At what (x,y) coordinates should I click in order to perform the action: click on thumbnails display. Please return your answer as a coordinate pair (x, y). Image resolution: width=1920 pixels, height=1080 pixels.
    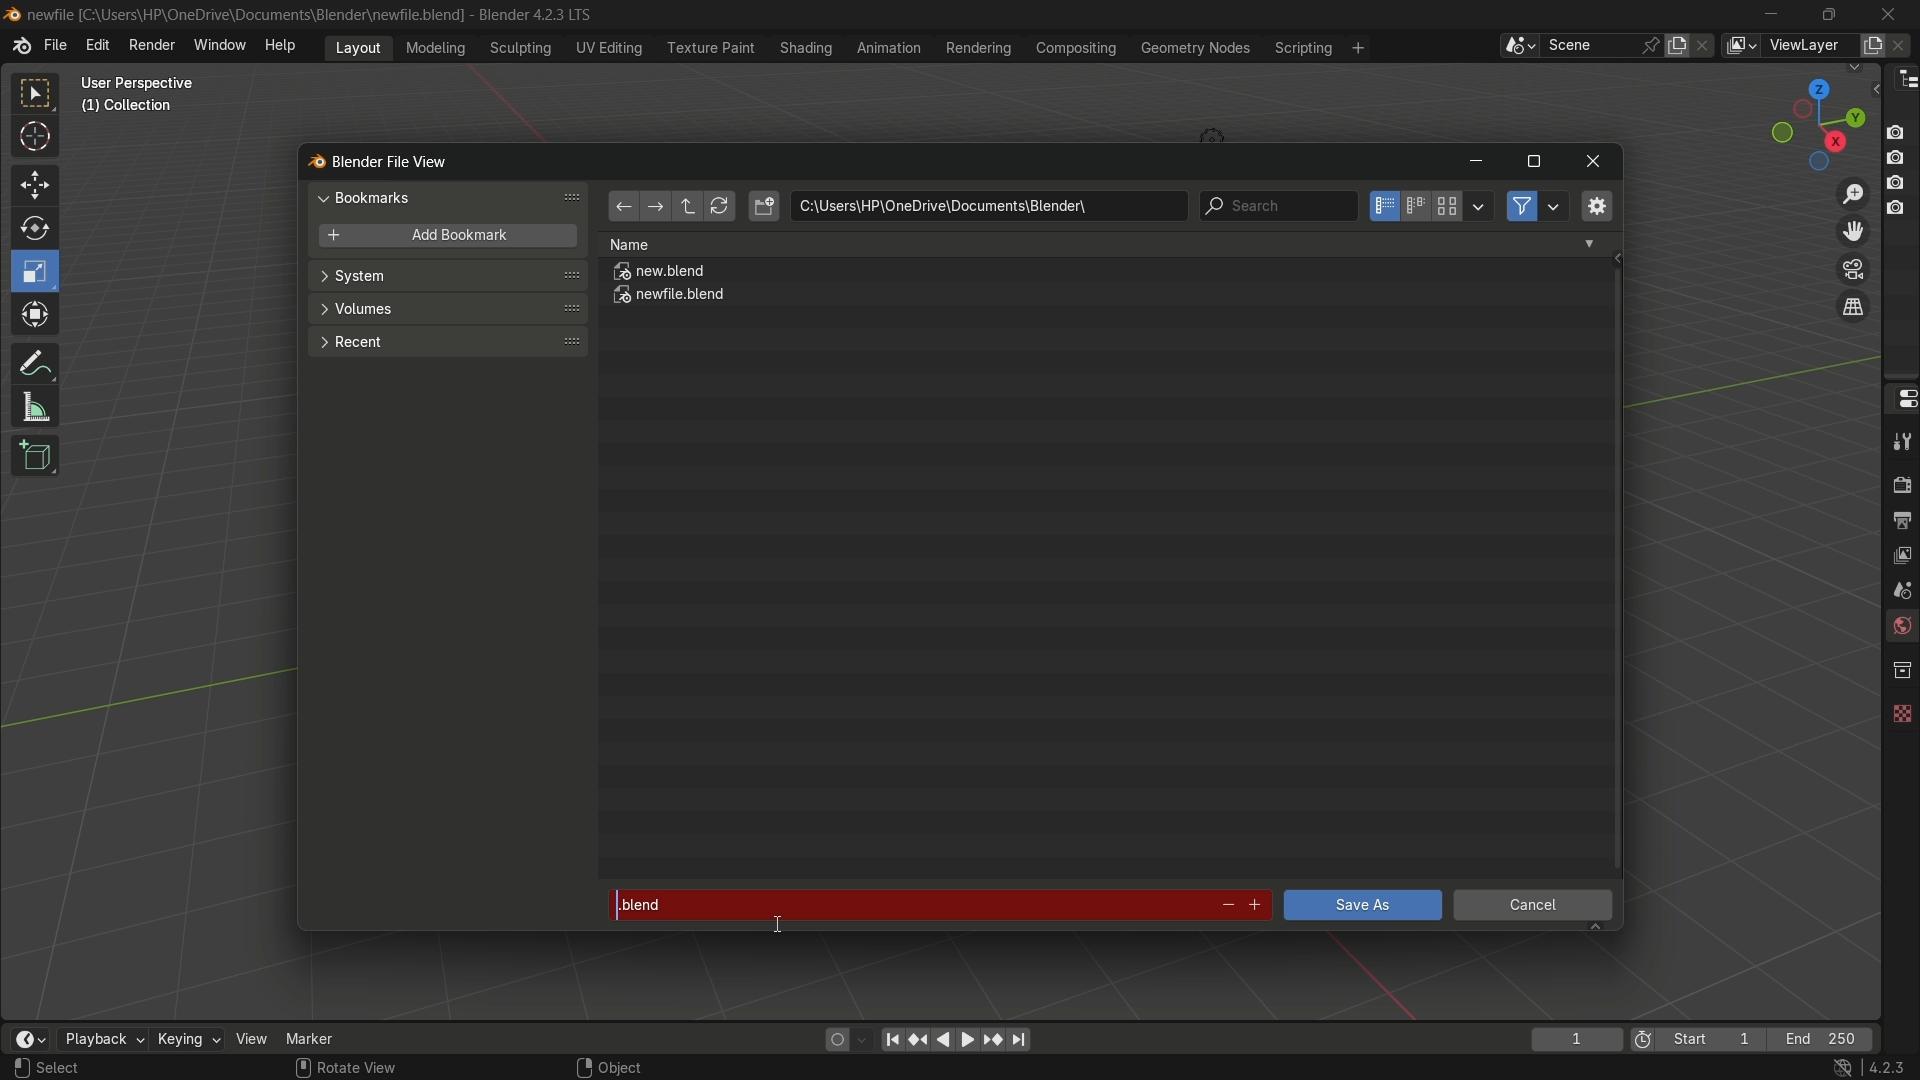
    Looking at the image, I should click on (1448, 207).